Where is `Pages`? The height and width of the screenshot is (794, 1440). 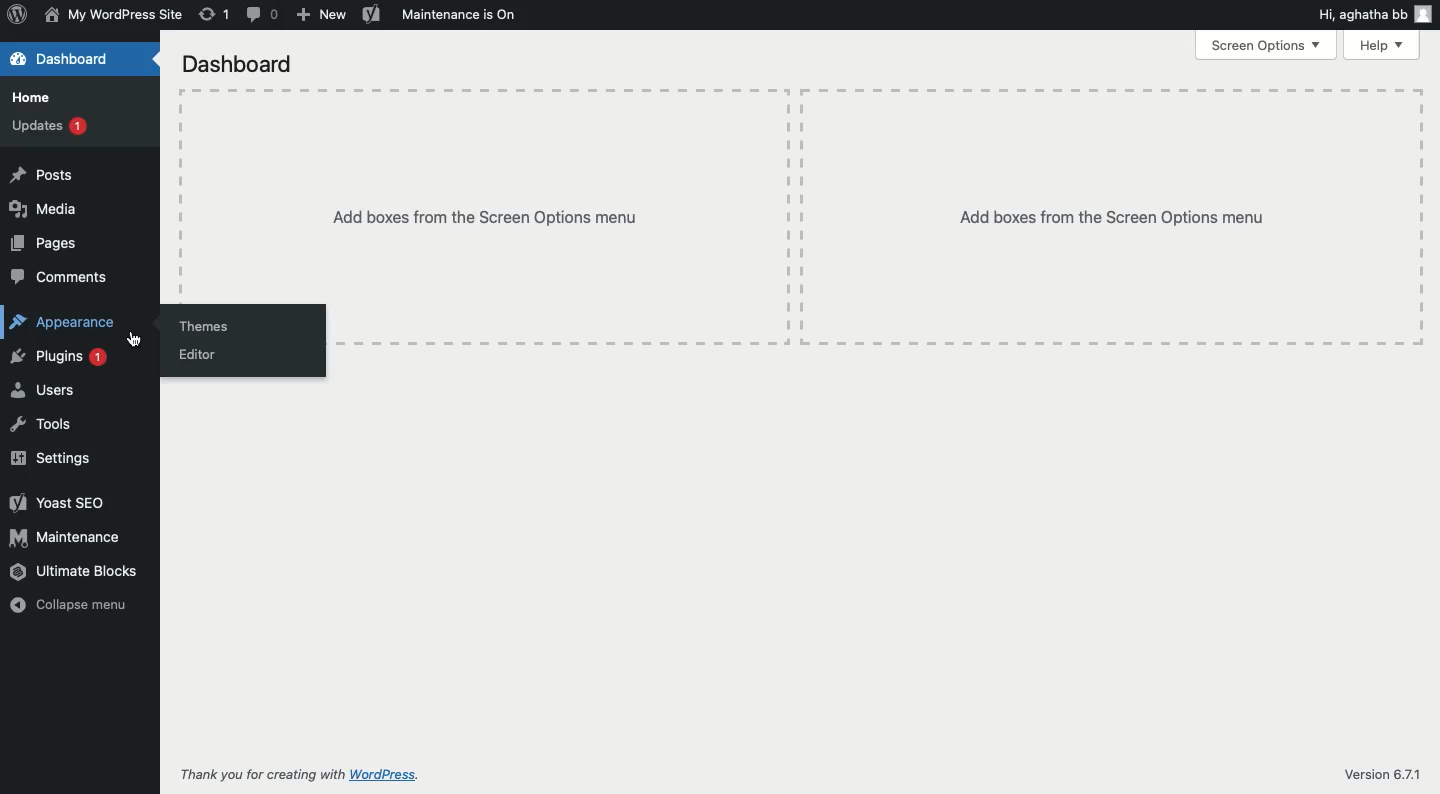 Pages is located at coordinates (42, 245).